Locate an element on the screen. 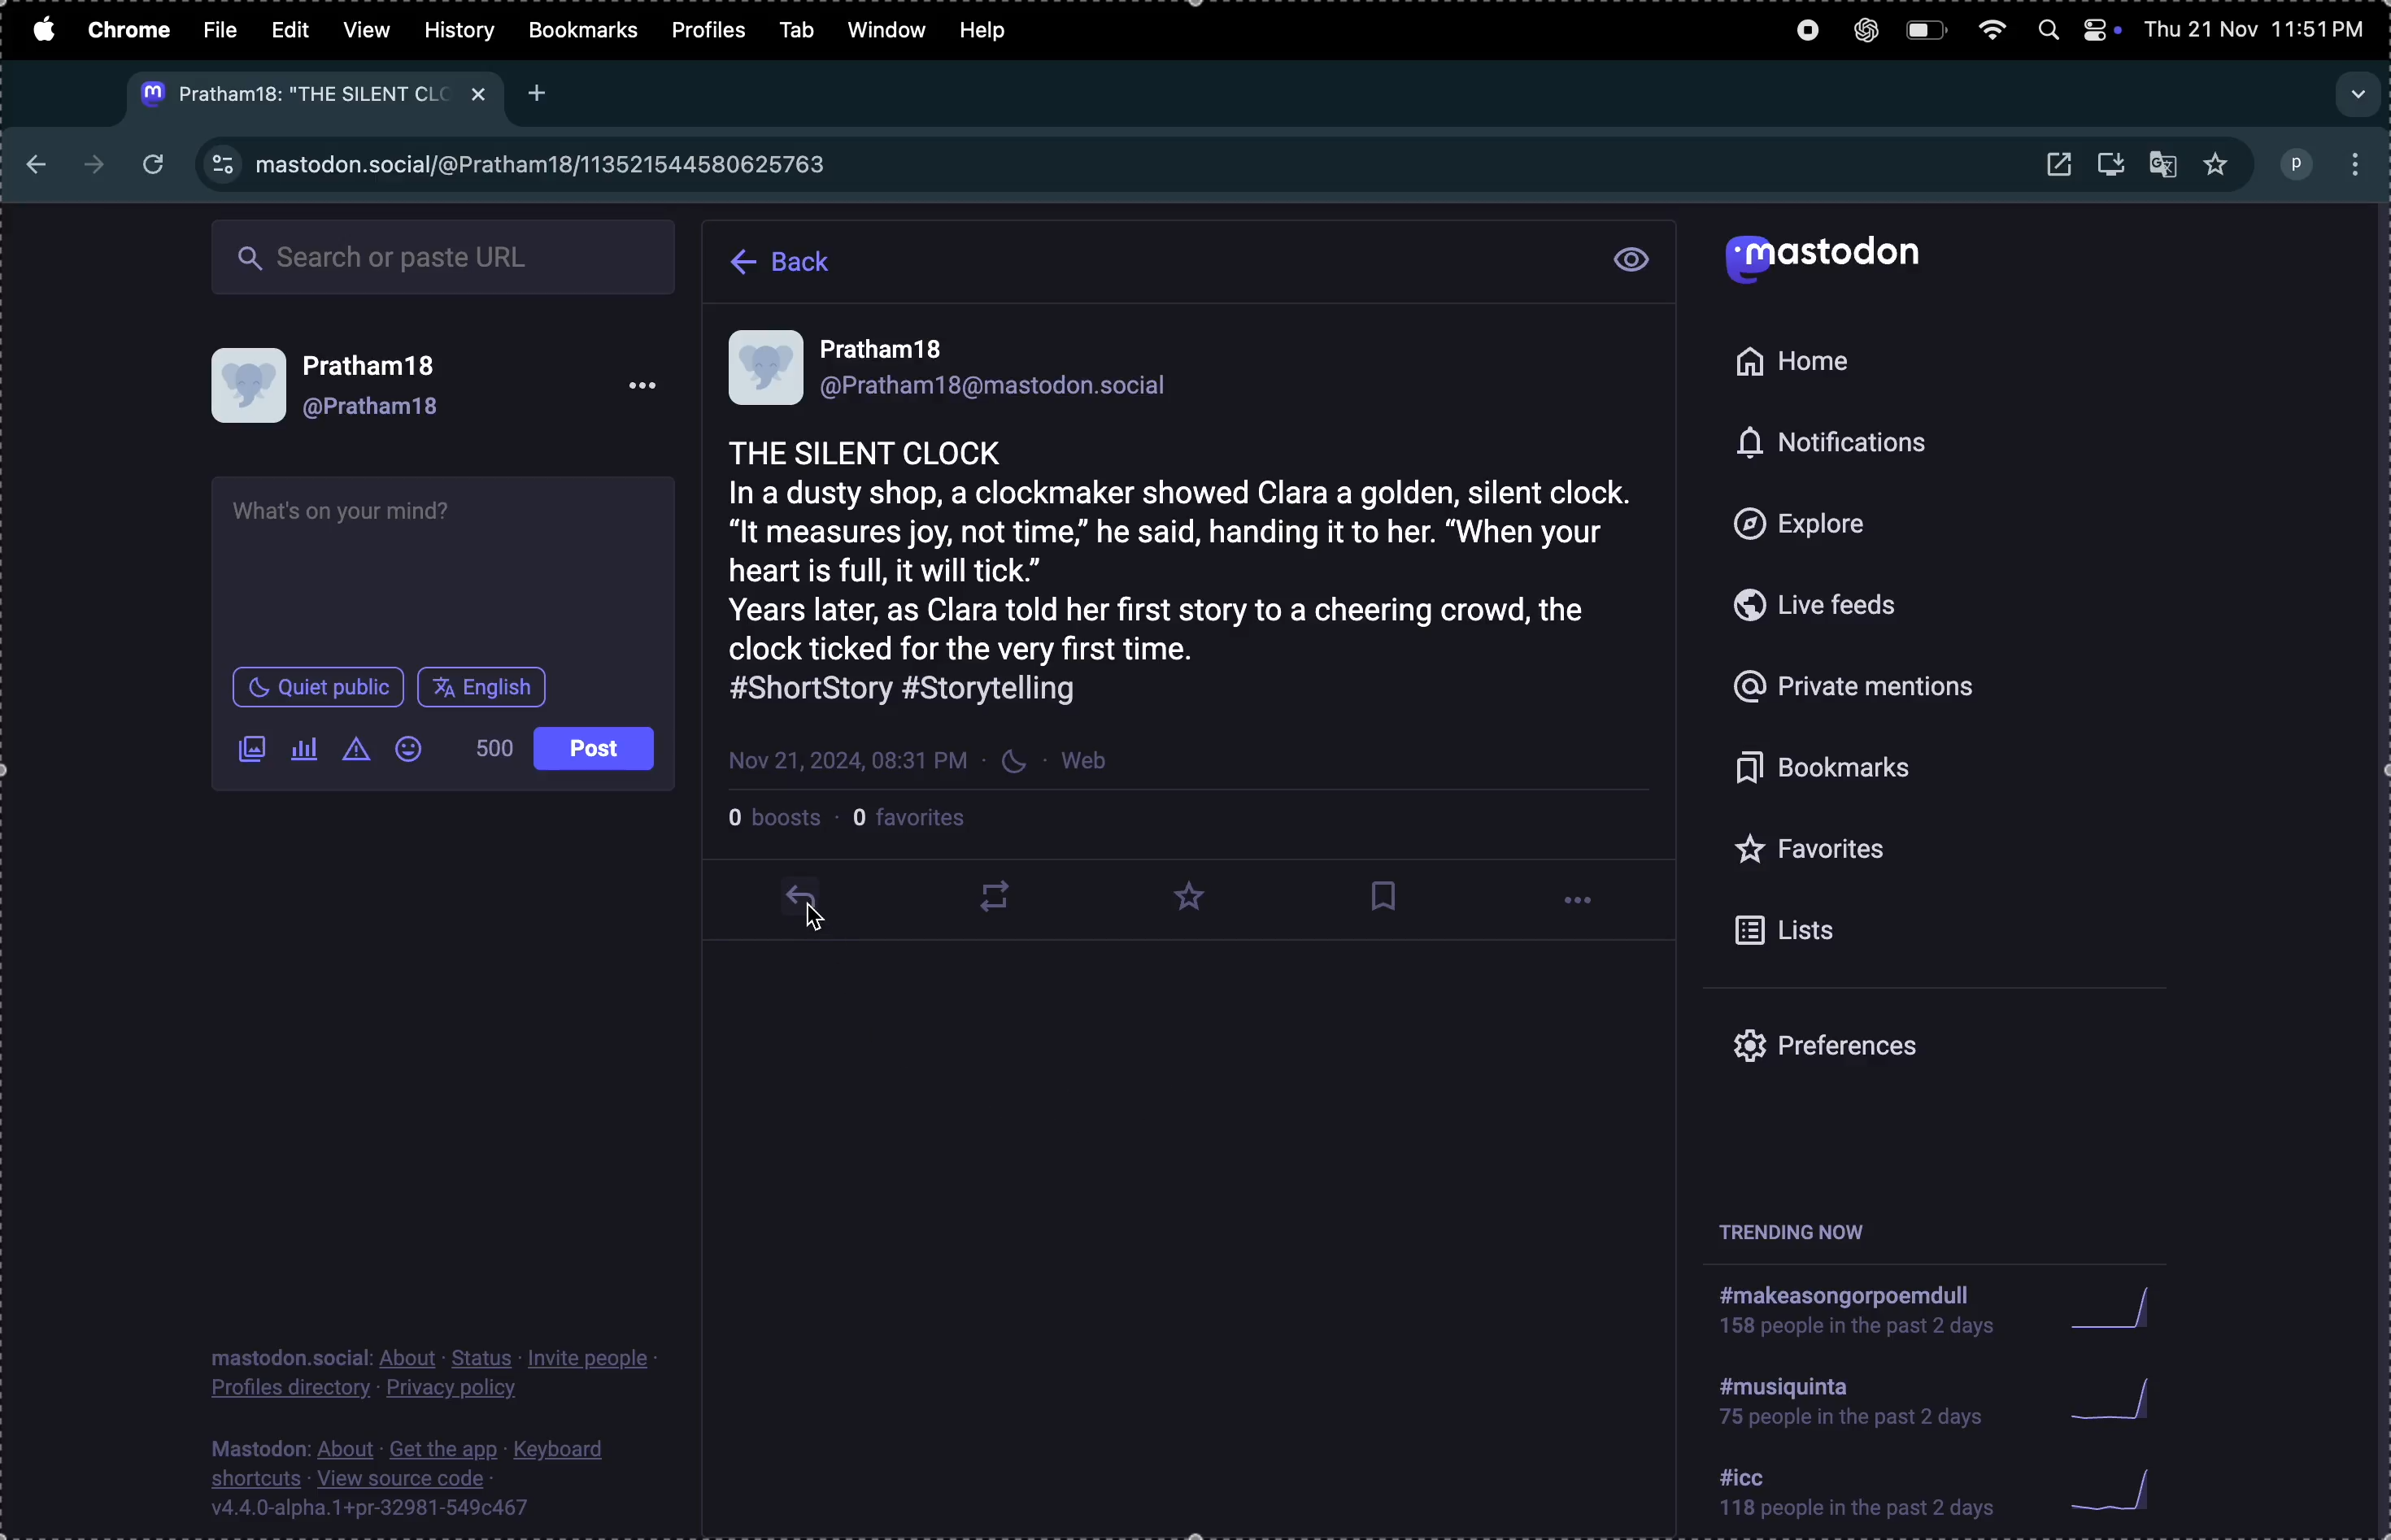 This screenshot has width=2391, height=1540. private mentions is located at coordinates (1882, 691).